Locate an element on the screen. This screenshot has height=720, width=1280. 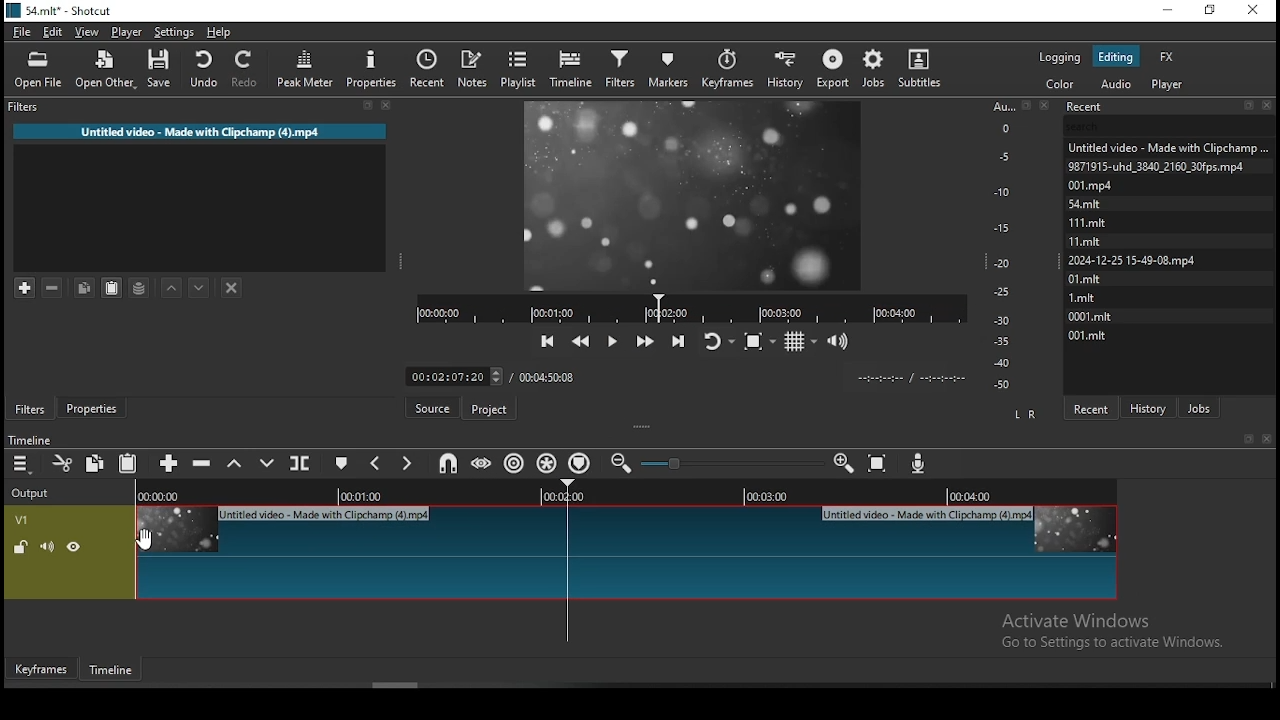
filters is located at coordinates (28, 409).